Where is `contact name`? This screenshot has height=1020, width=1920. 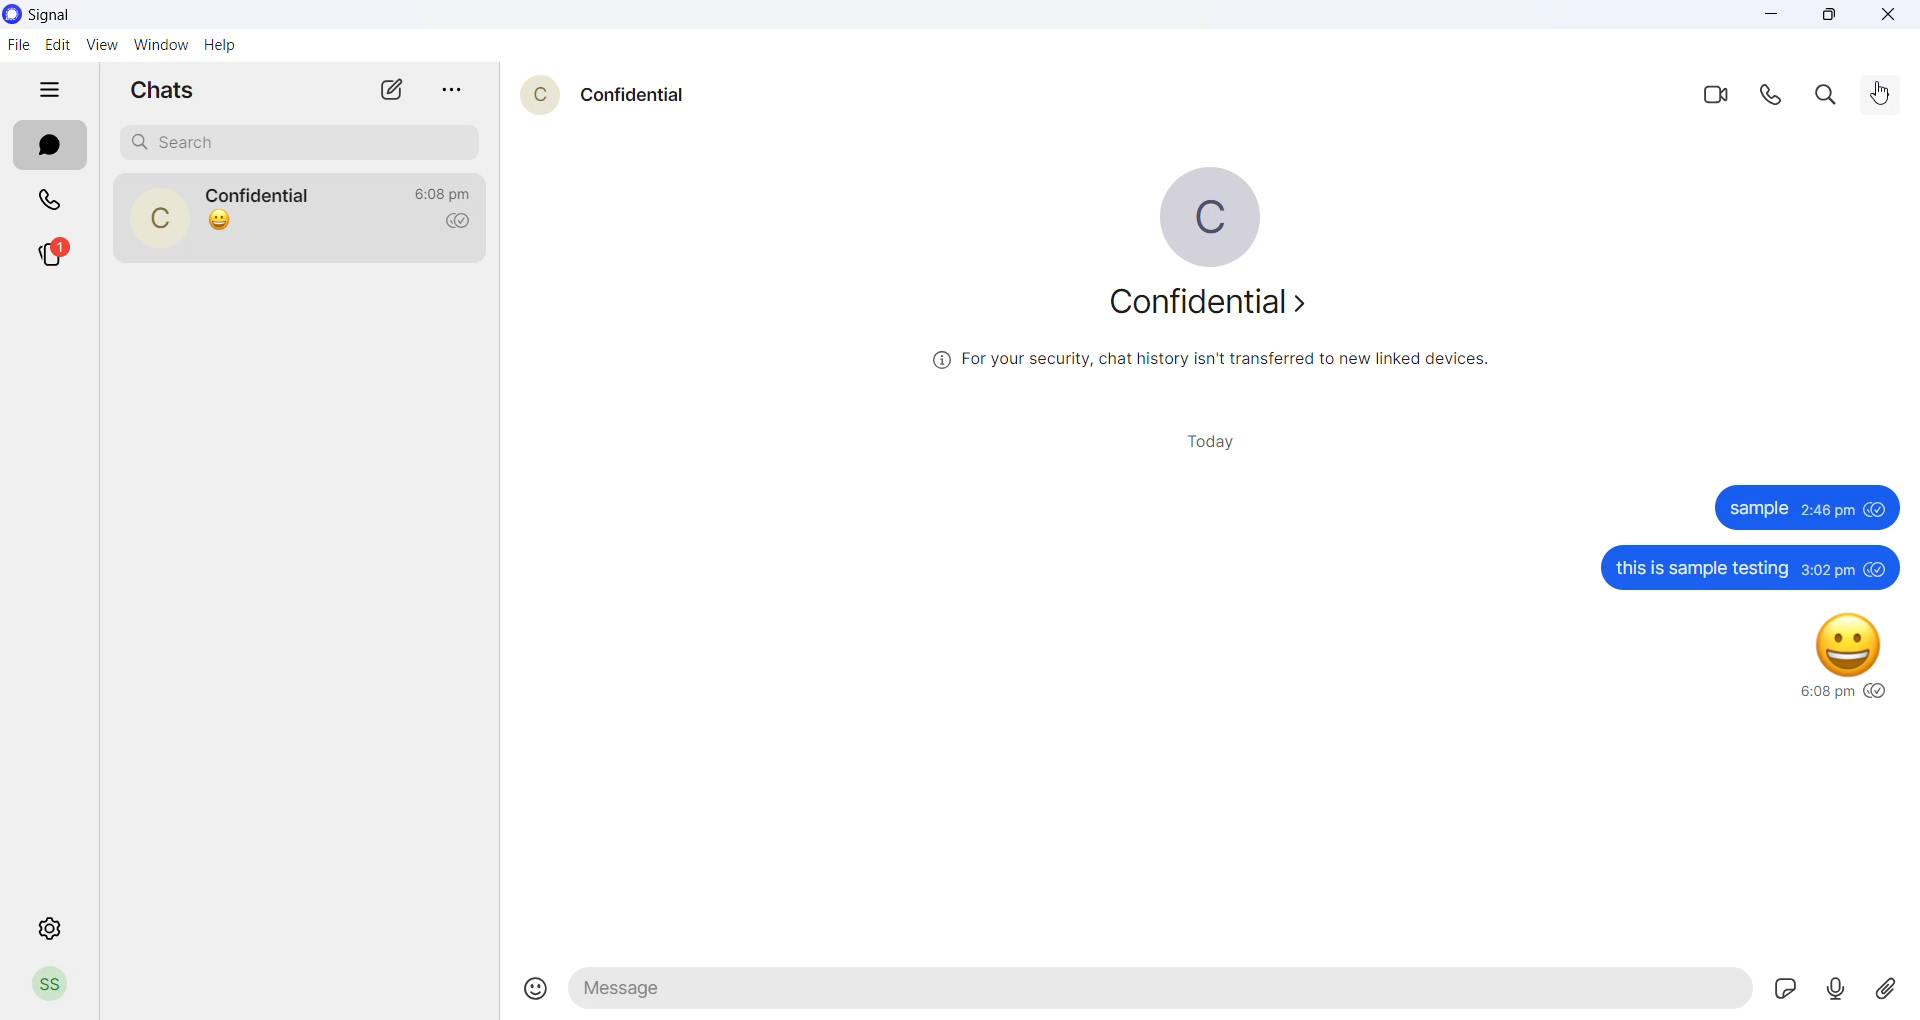 contact name is located at coordinates (634, 94).